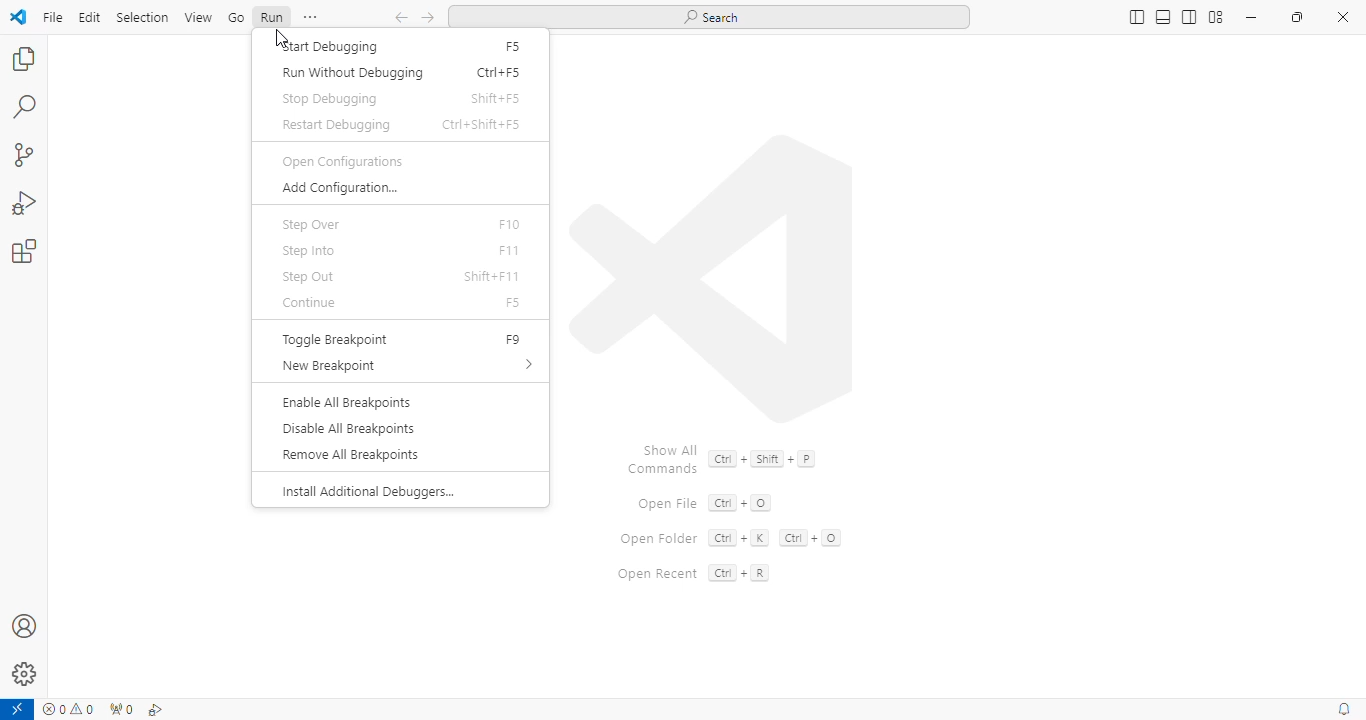 This screenshot has height=720, width=1366. What do you see at coordinates (741, 502) in the screenshot?
I see `Ctrl+O` at bounding box center [741, 502].